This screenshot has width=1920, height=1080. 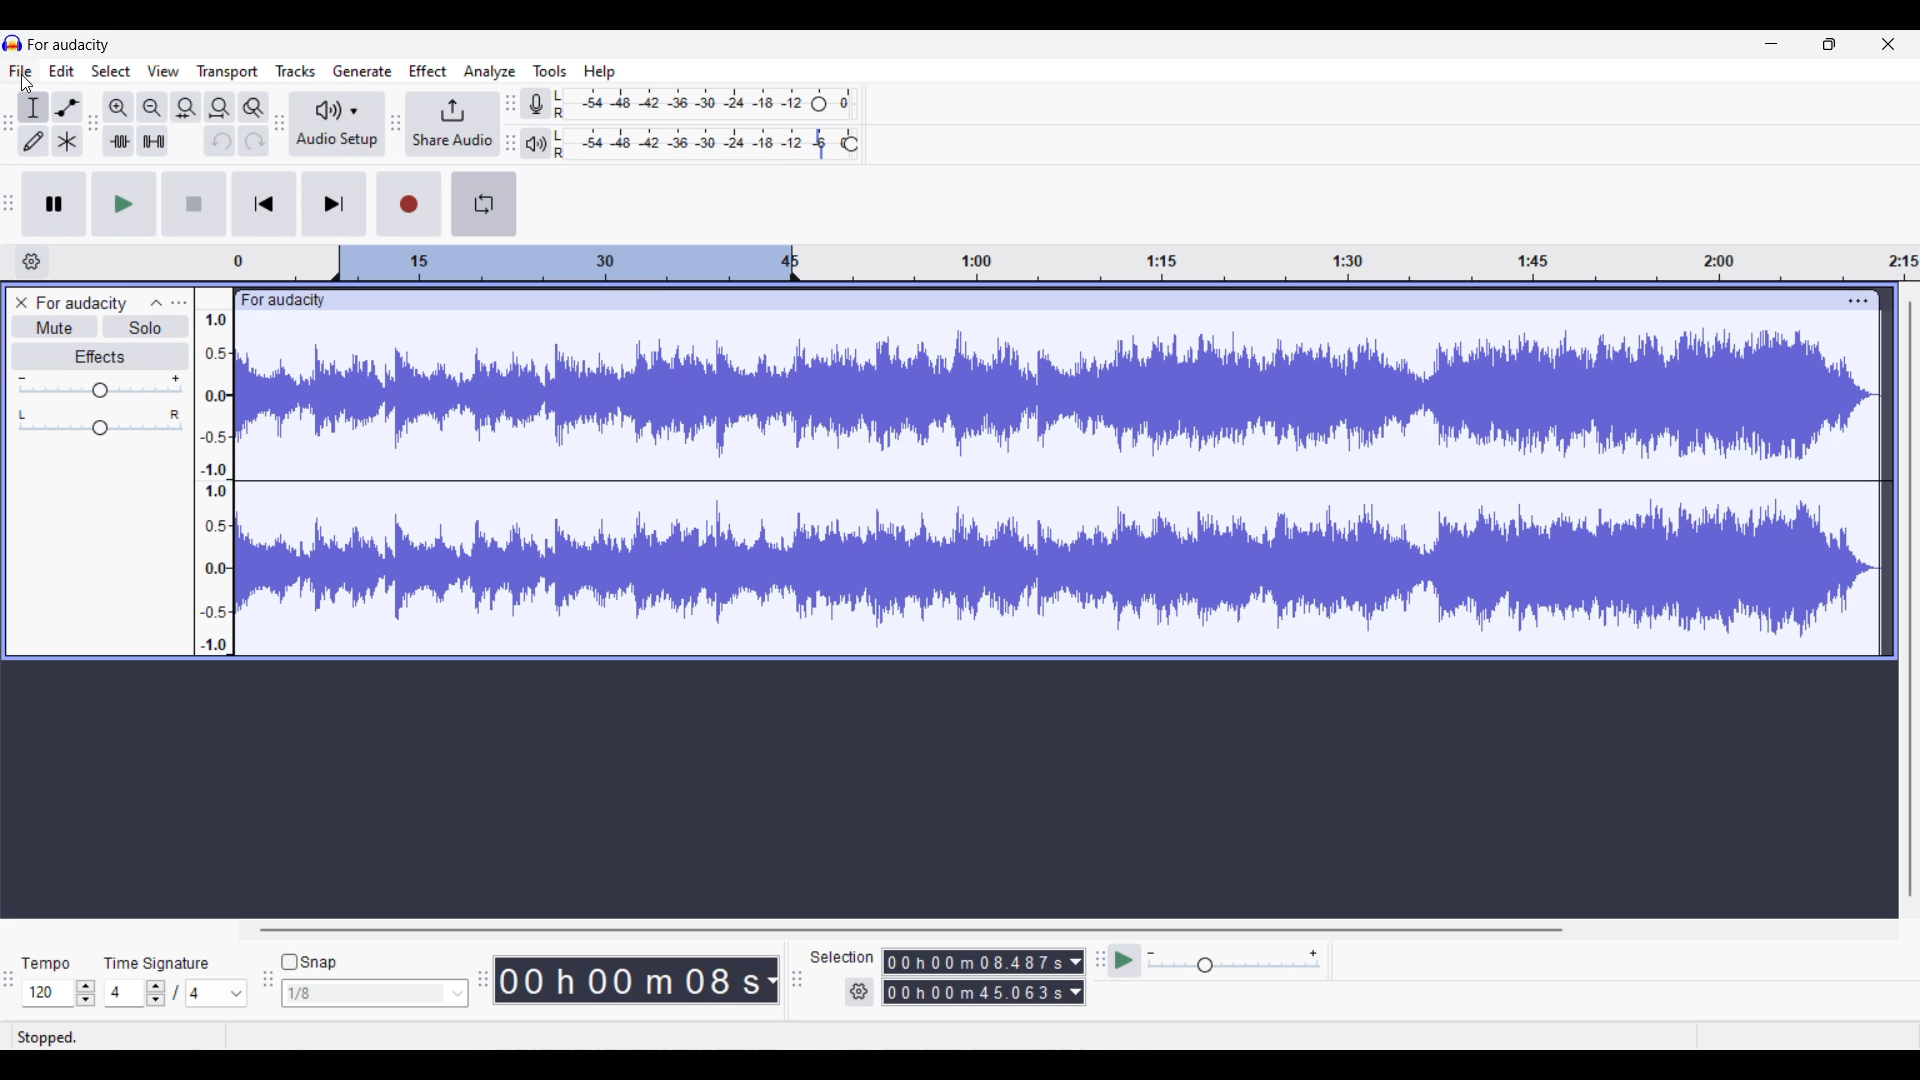 What do you see at coordinates (152, 108) in the screenshot?
I see `Zoom out` at bounding box center [152, 108].